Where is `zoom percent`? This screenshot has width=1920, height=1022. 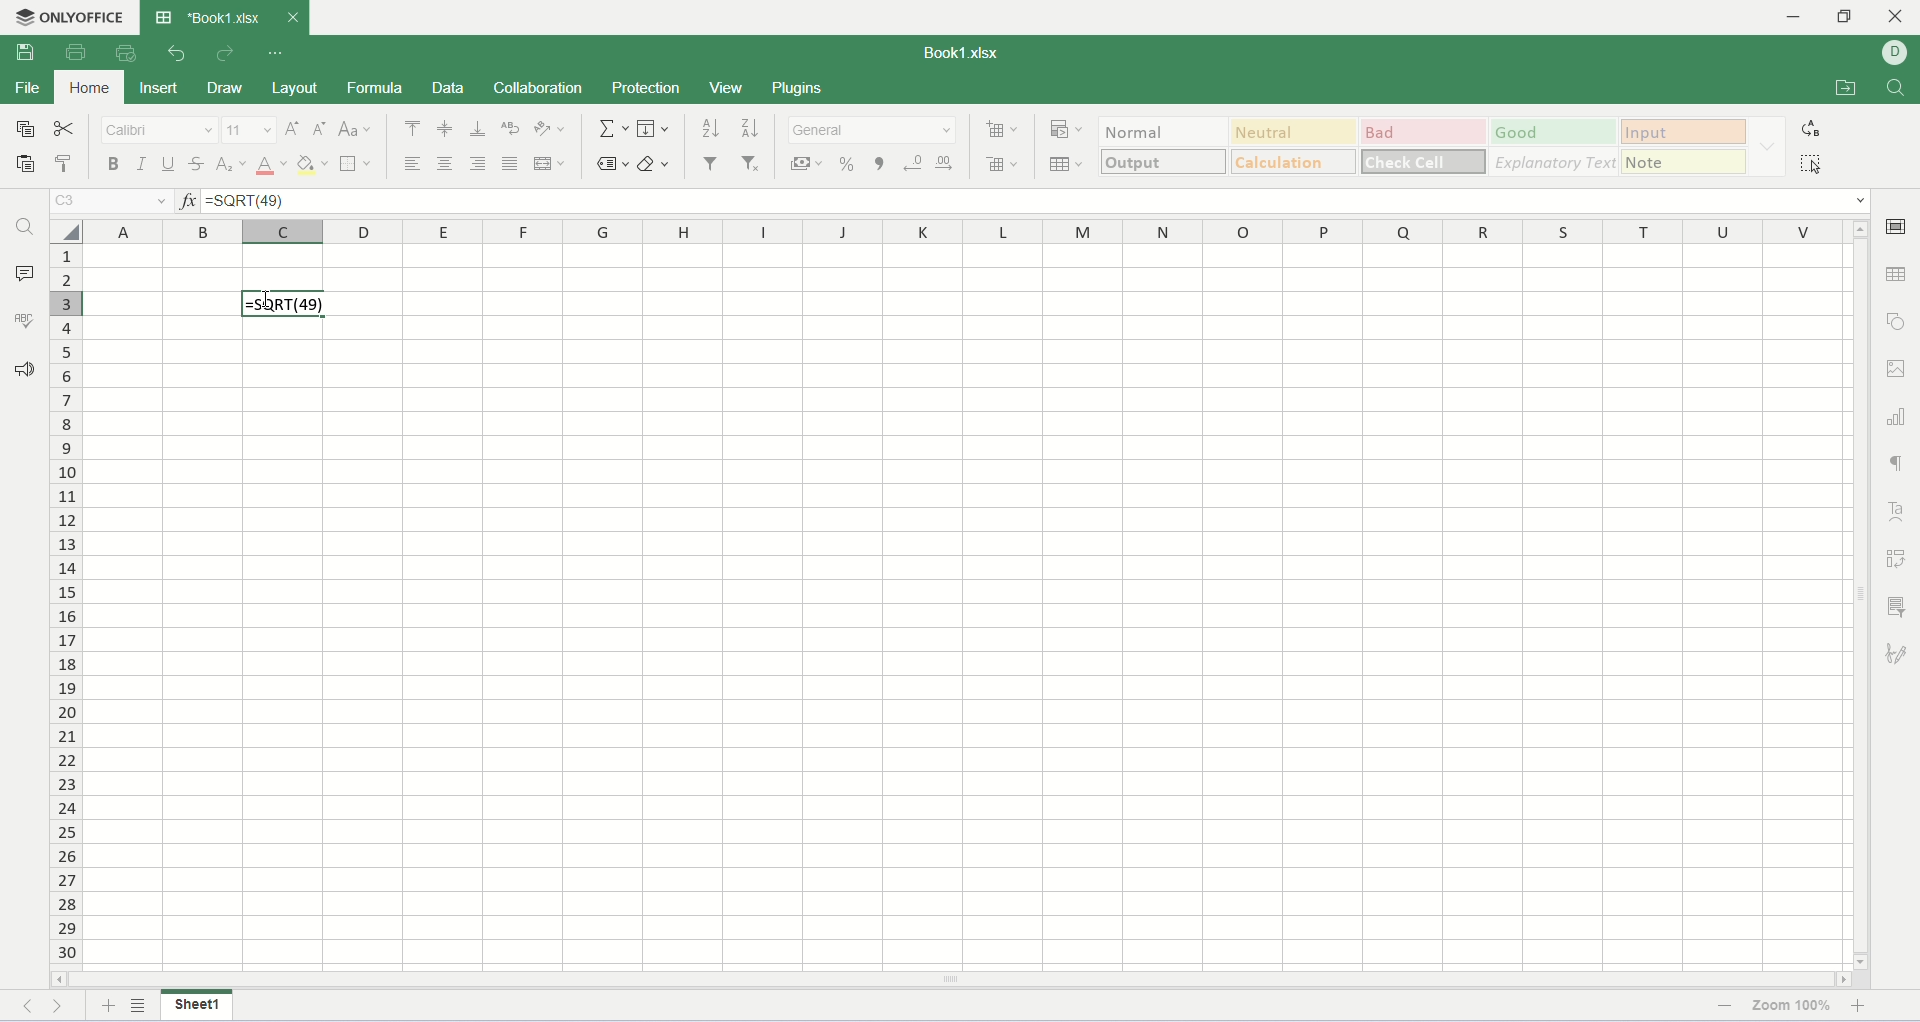
zoom percent is located at coordinates (1795, 1007).